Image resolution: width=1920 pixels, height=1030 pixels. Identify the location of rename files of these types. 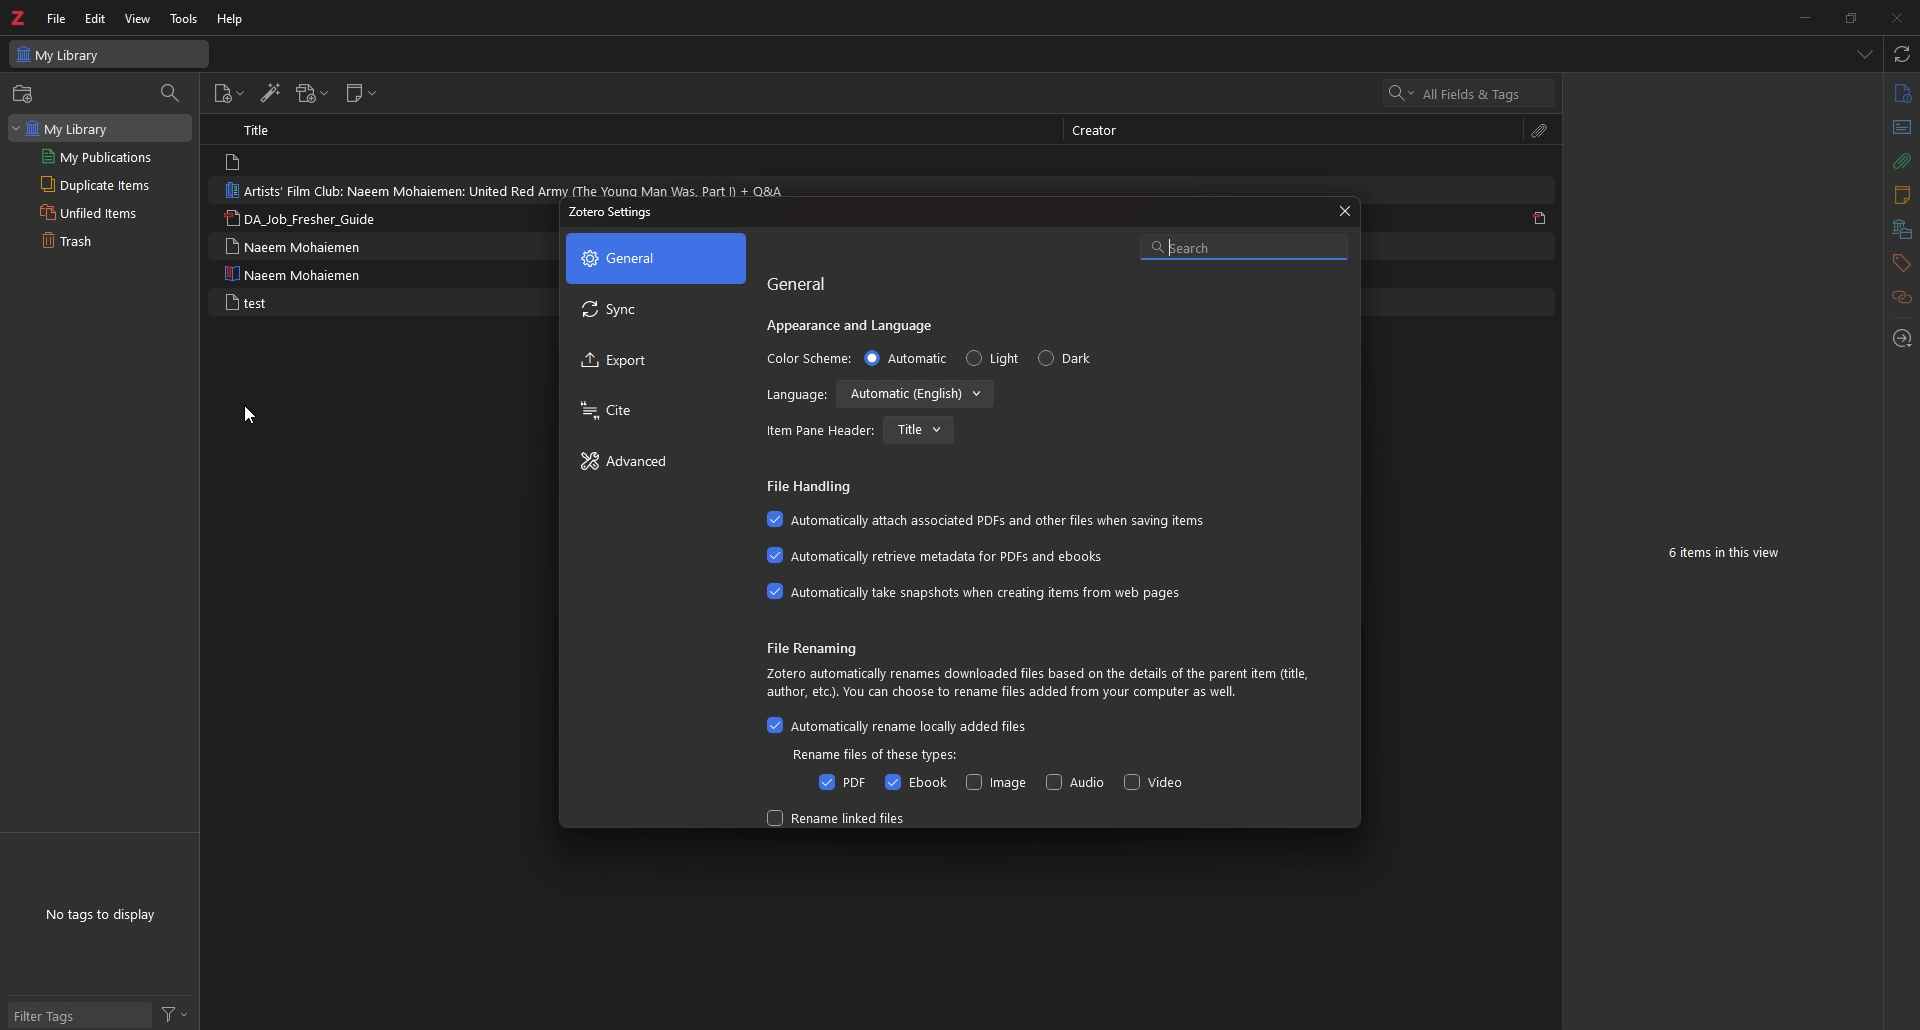
(877, 755).